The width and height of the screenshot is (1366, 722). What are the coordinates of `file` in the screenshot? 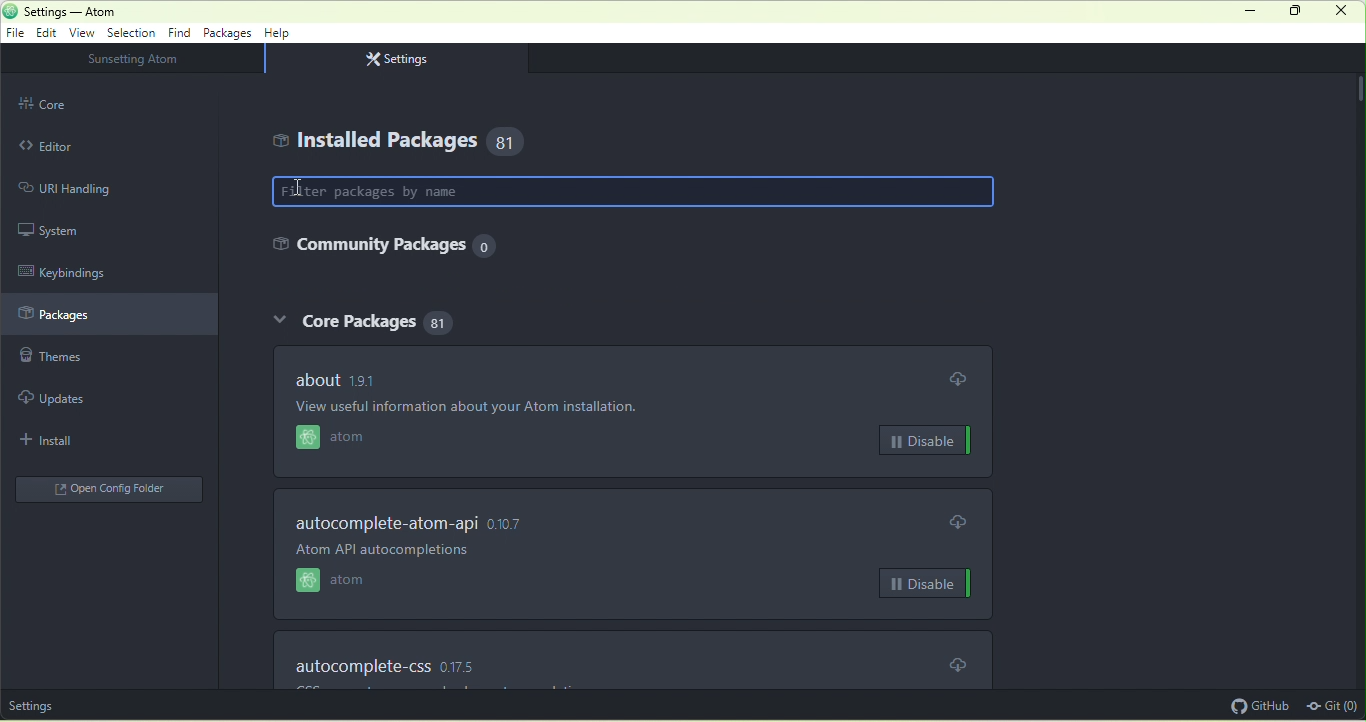 It's located at (19, 34).